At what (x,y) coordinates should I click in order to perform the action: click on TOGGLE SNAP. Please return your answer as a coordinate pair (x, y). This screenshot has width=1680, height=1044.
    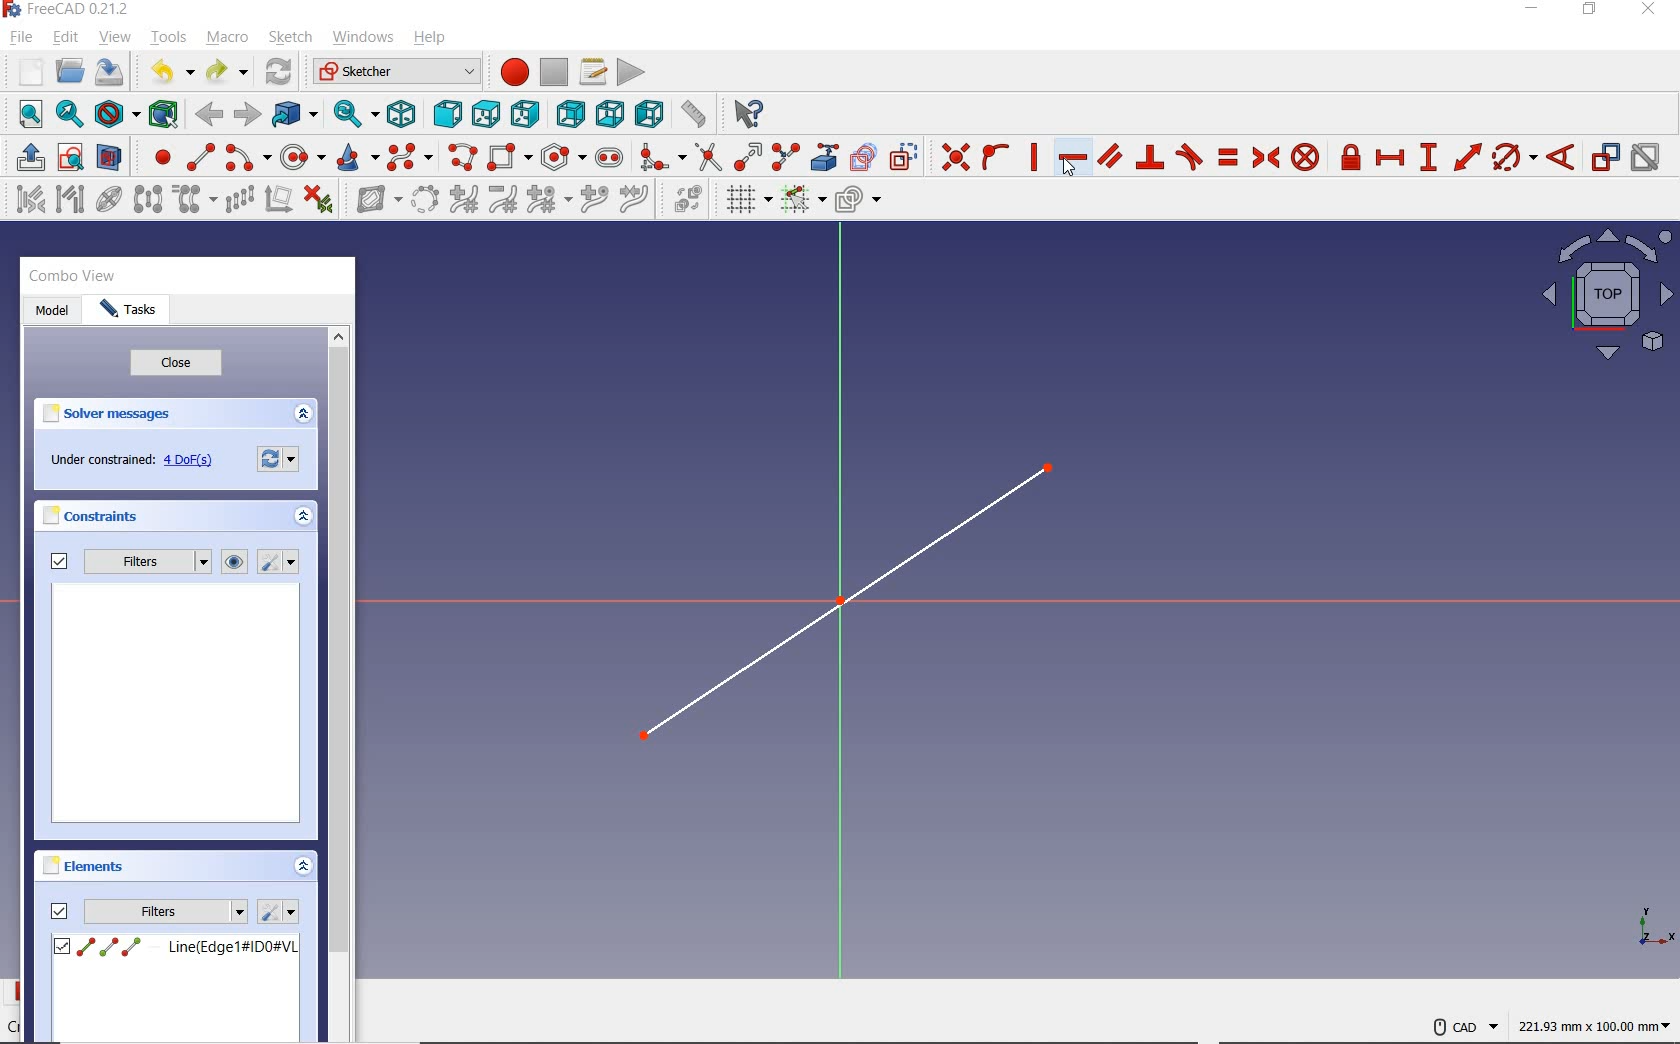
    Looking at the image, I should click on (802, 201).